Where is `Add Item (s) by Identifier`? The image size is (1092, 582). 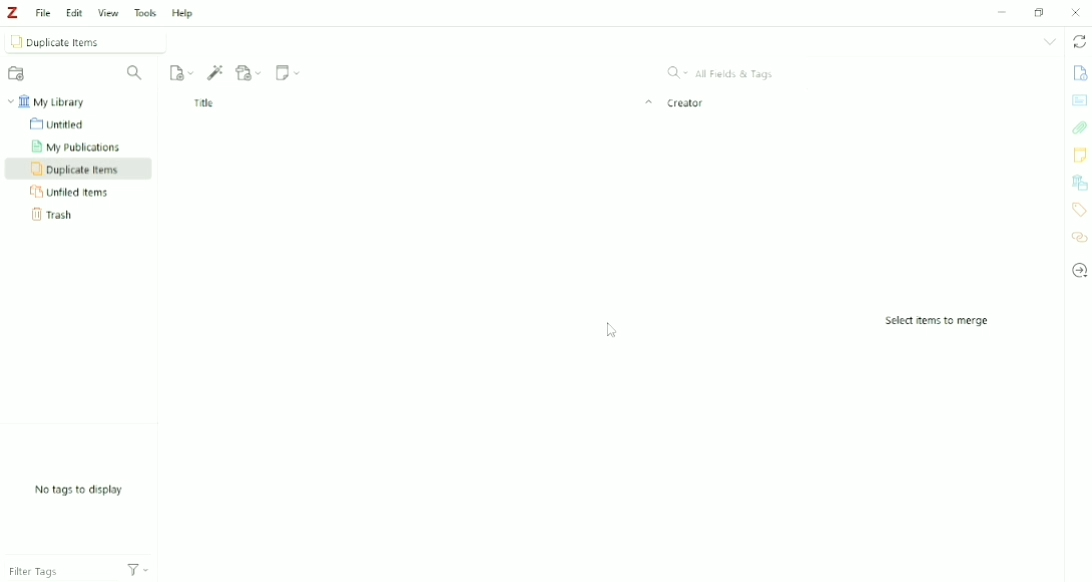
Add Item (s) by Identifier is located at coordinates (216, 73).